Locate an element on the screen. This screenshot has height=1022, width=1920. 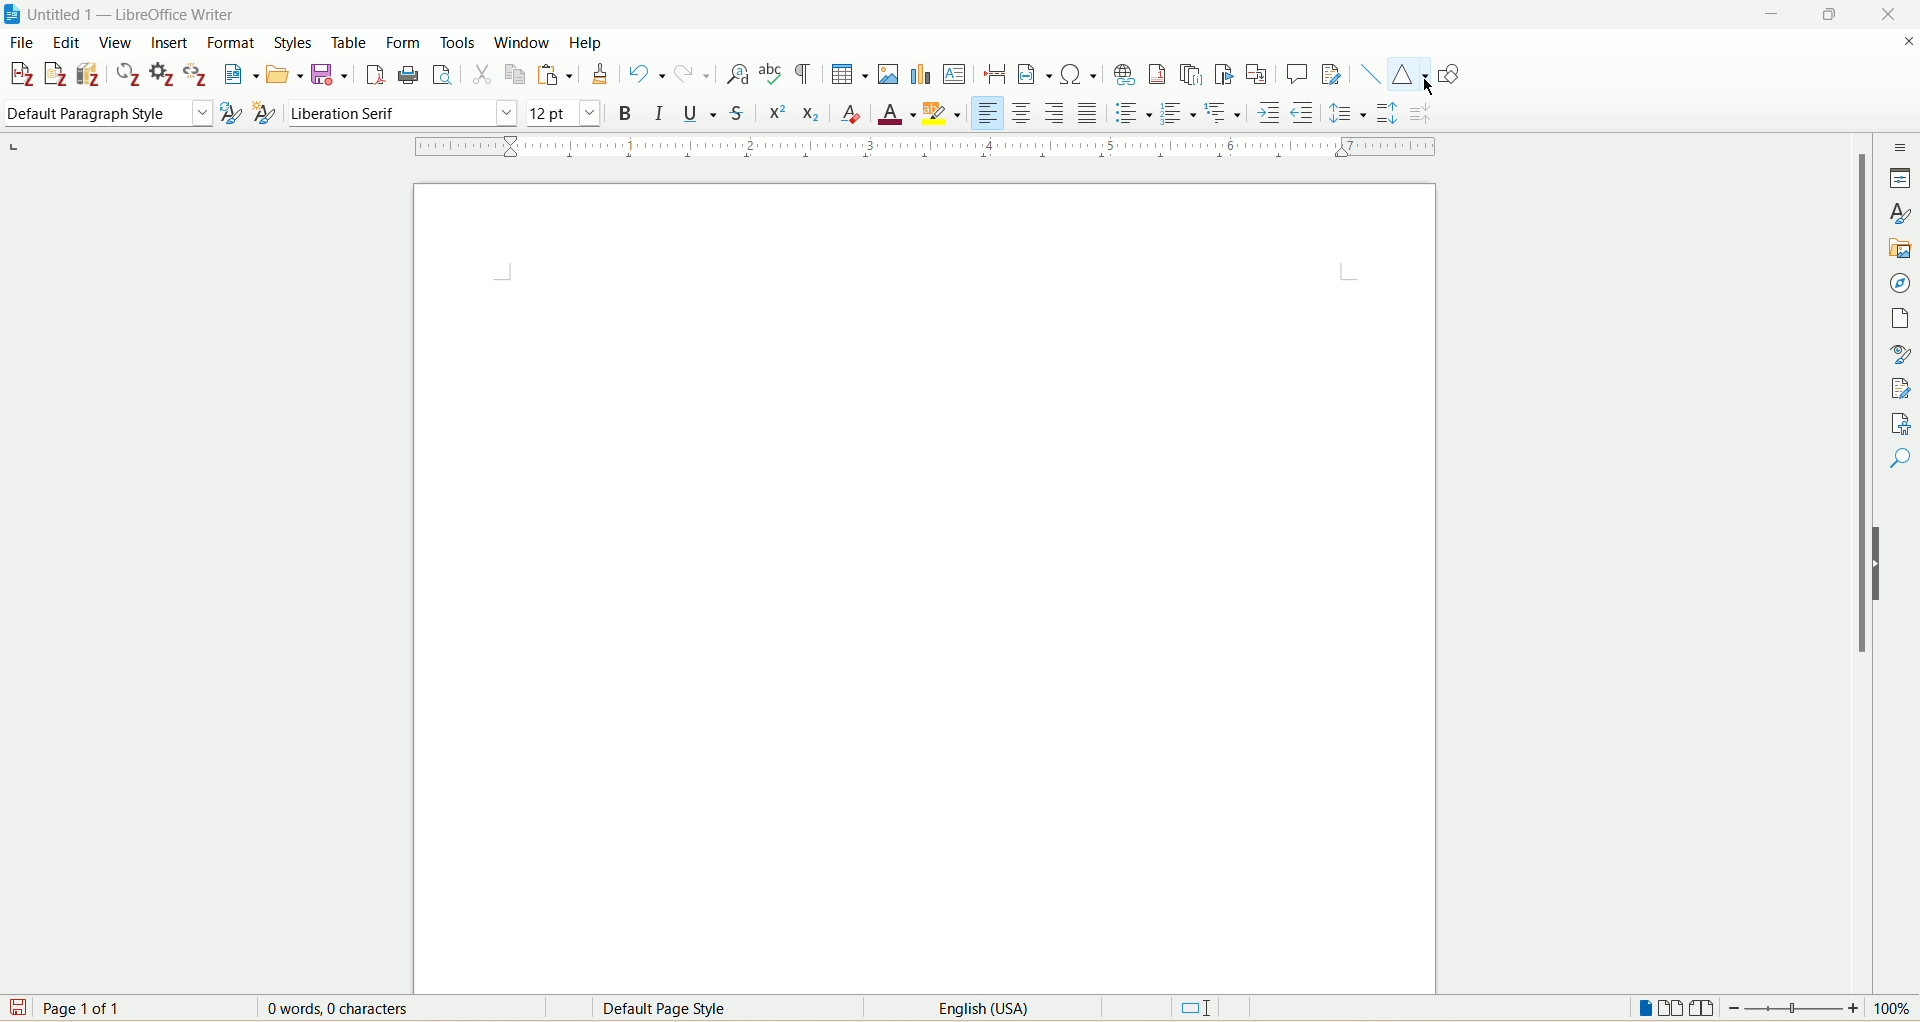
refresh is located at coordinates (129, 75).